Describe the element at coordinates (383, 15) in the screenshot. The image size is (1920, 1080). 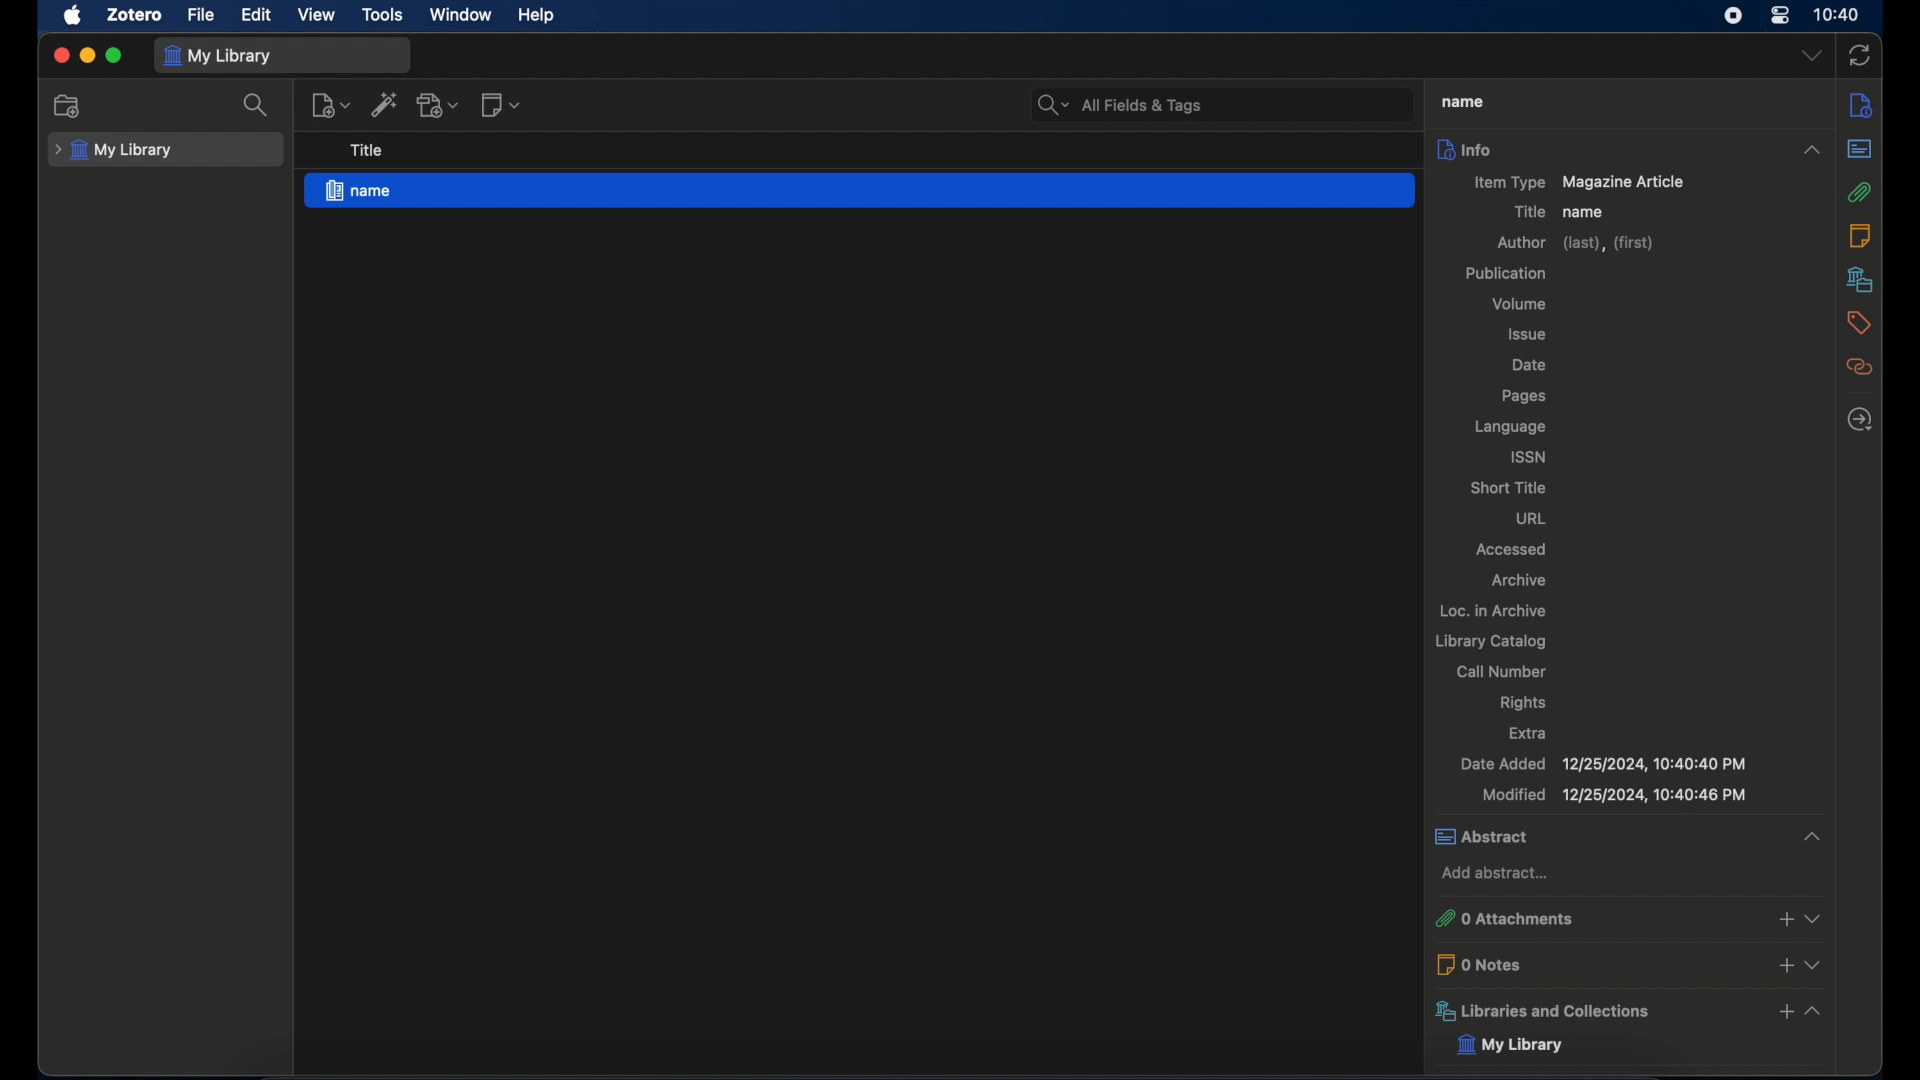
I see `tools` at that location.